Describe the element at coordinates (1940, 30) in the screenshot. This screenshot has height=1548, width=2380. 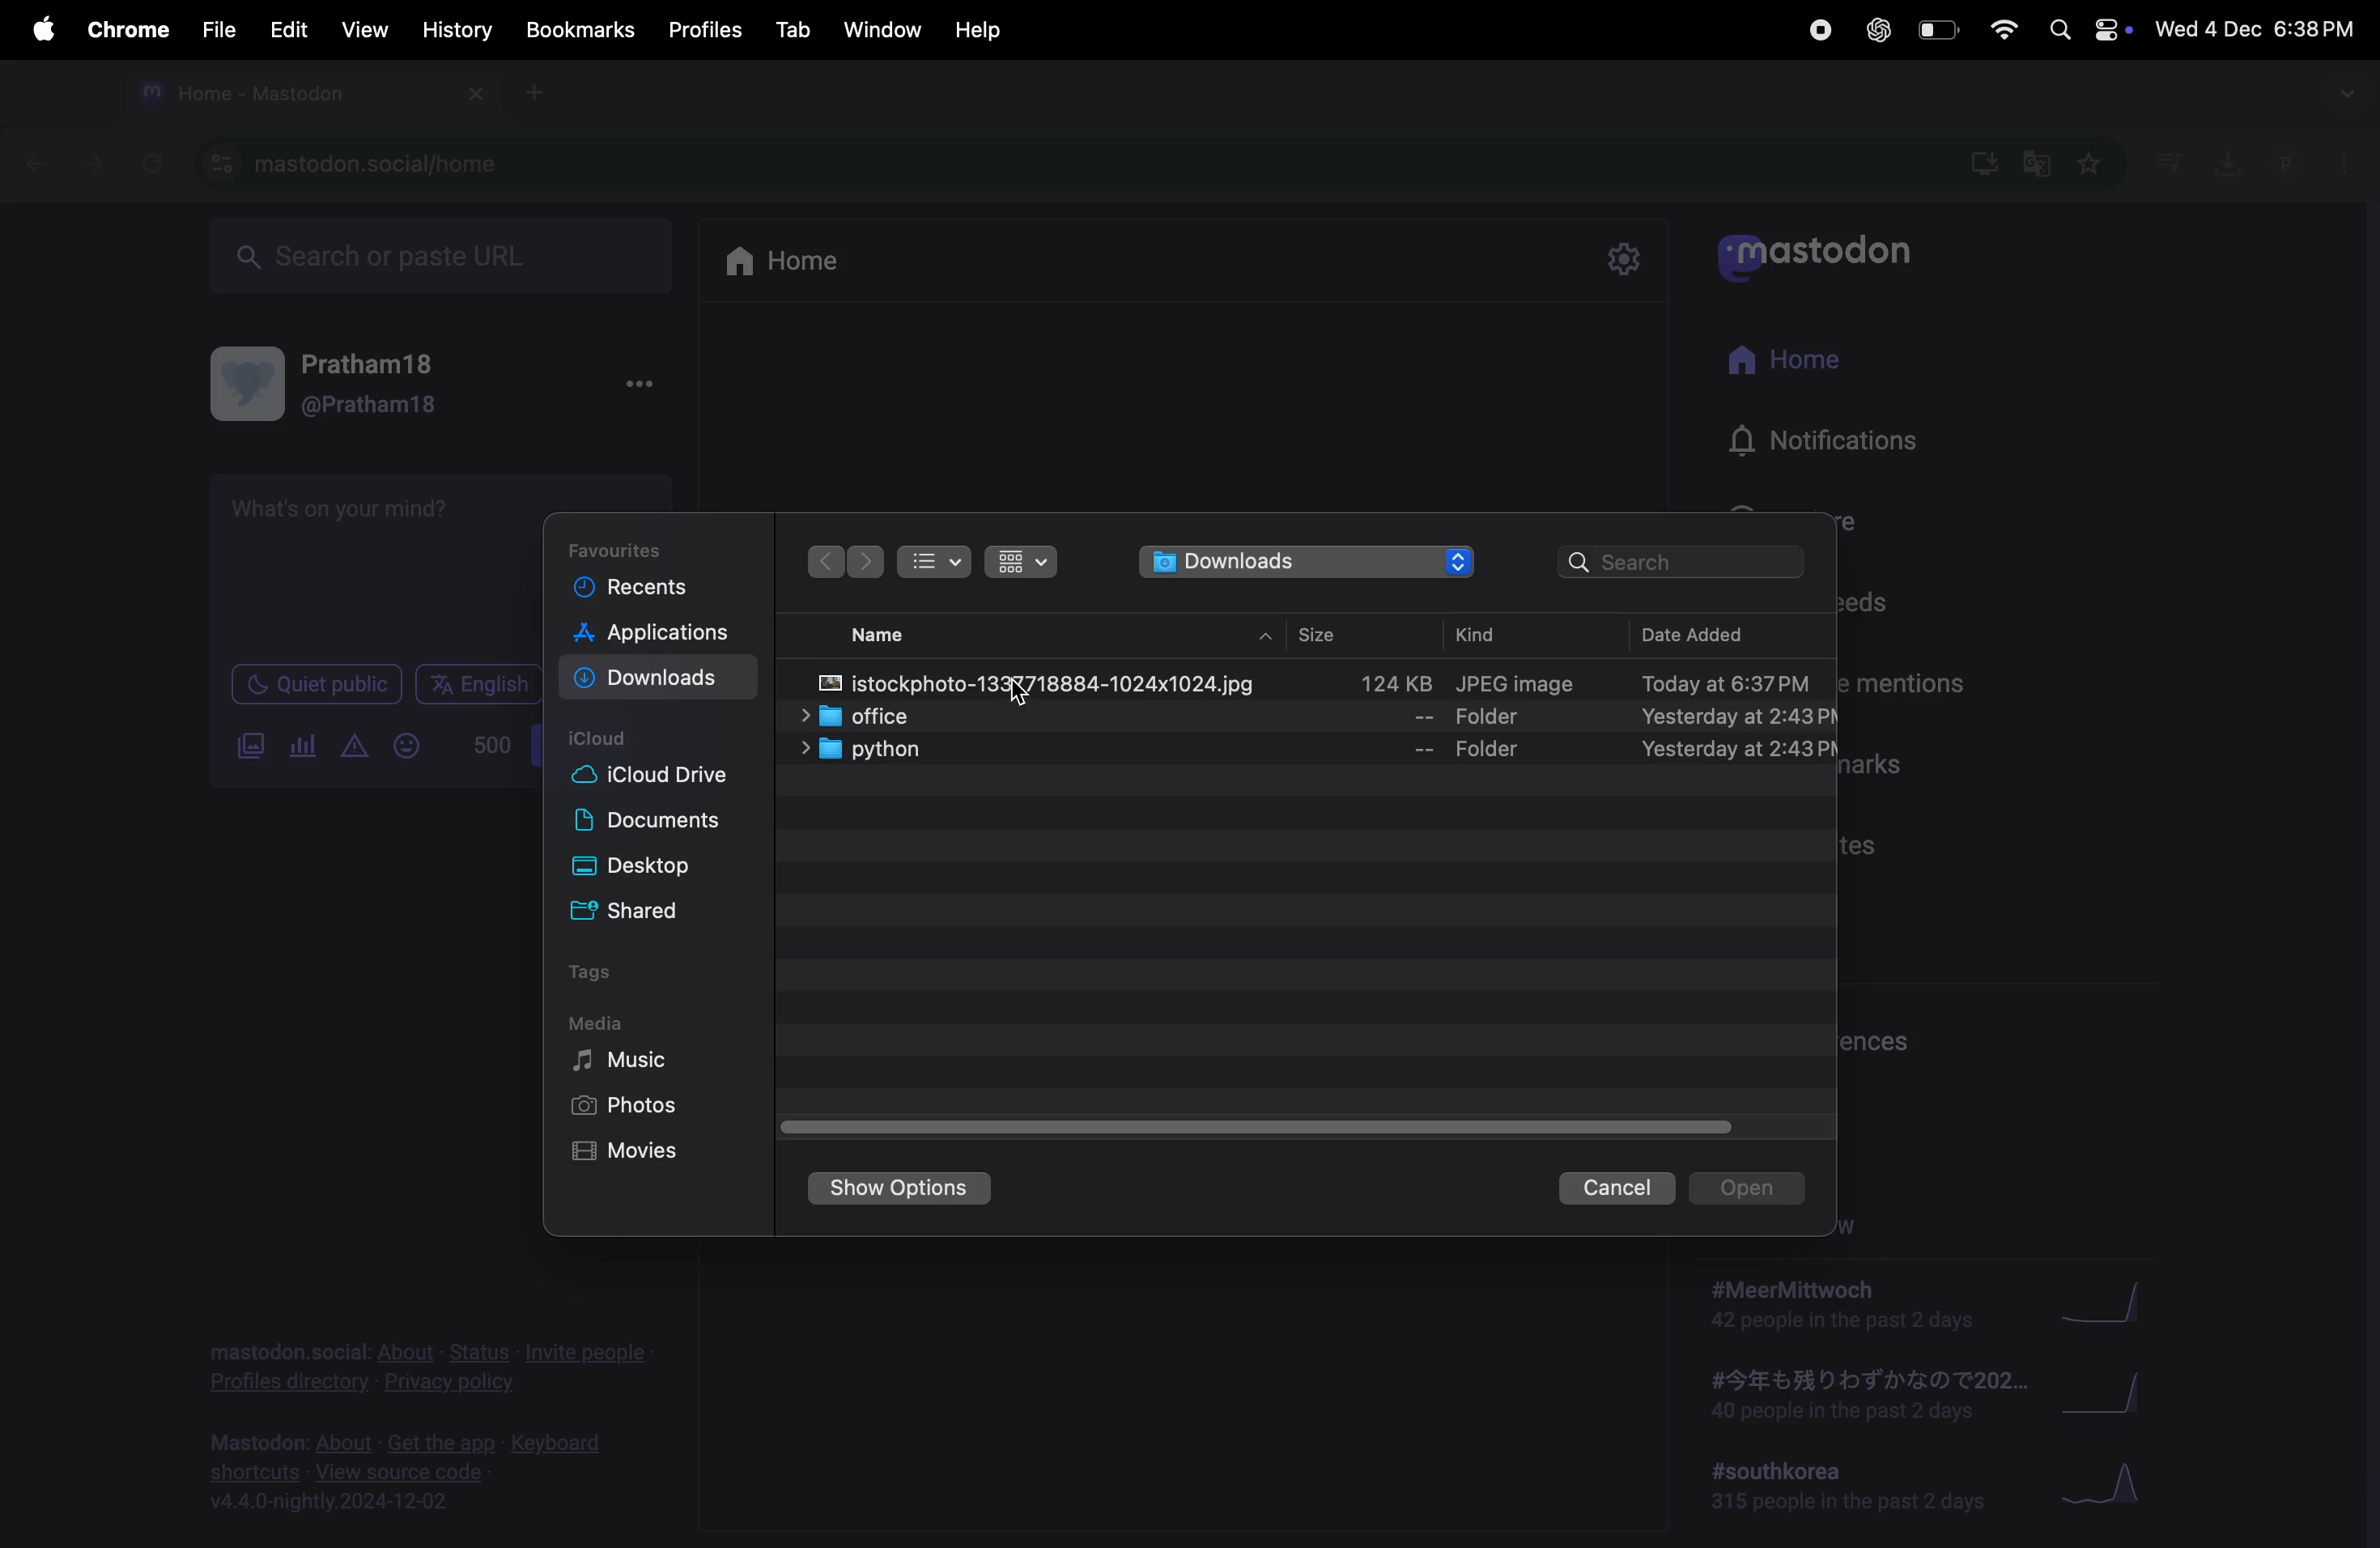
I see `battery` at that location.